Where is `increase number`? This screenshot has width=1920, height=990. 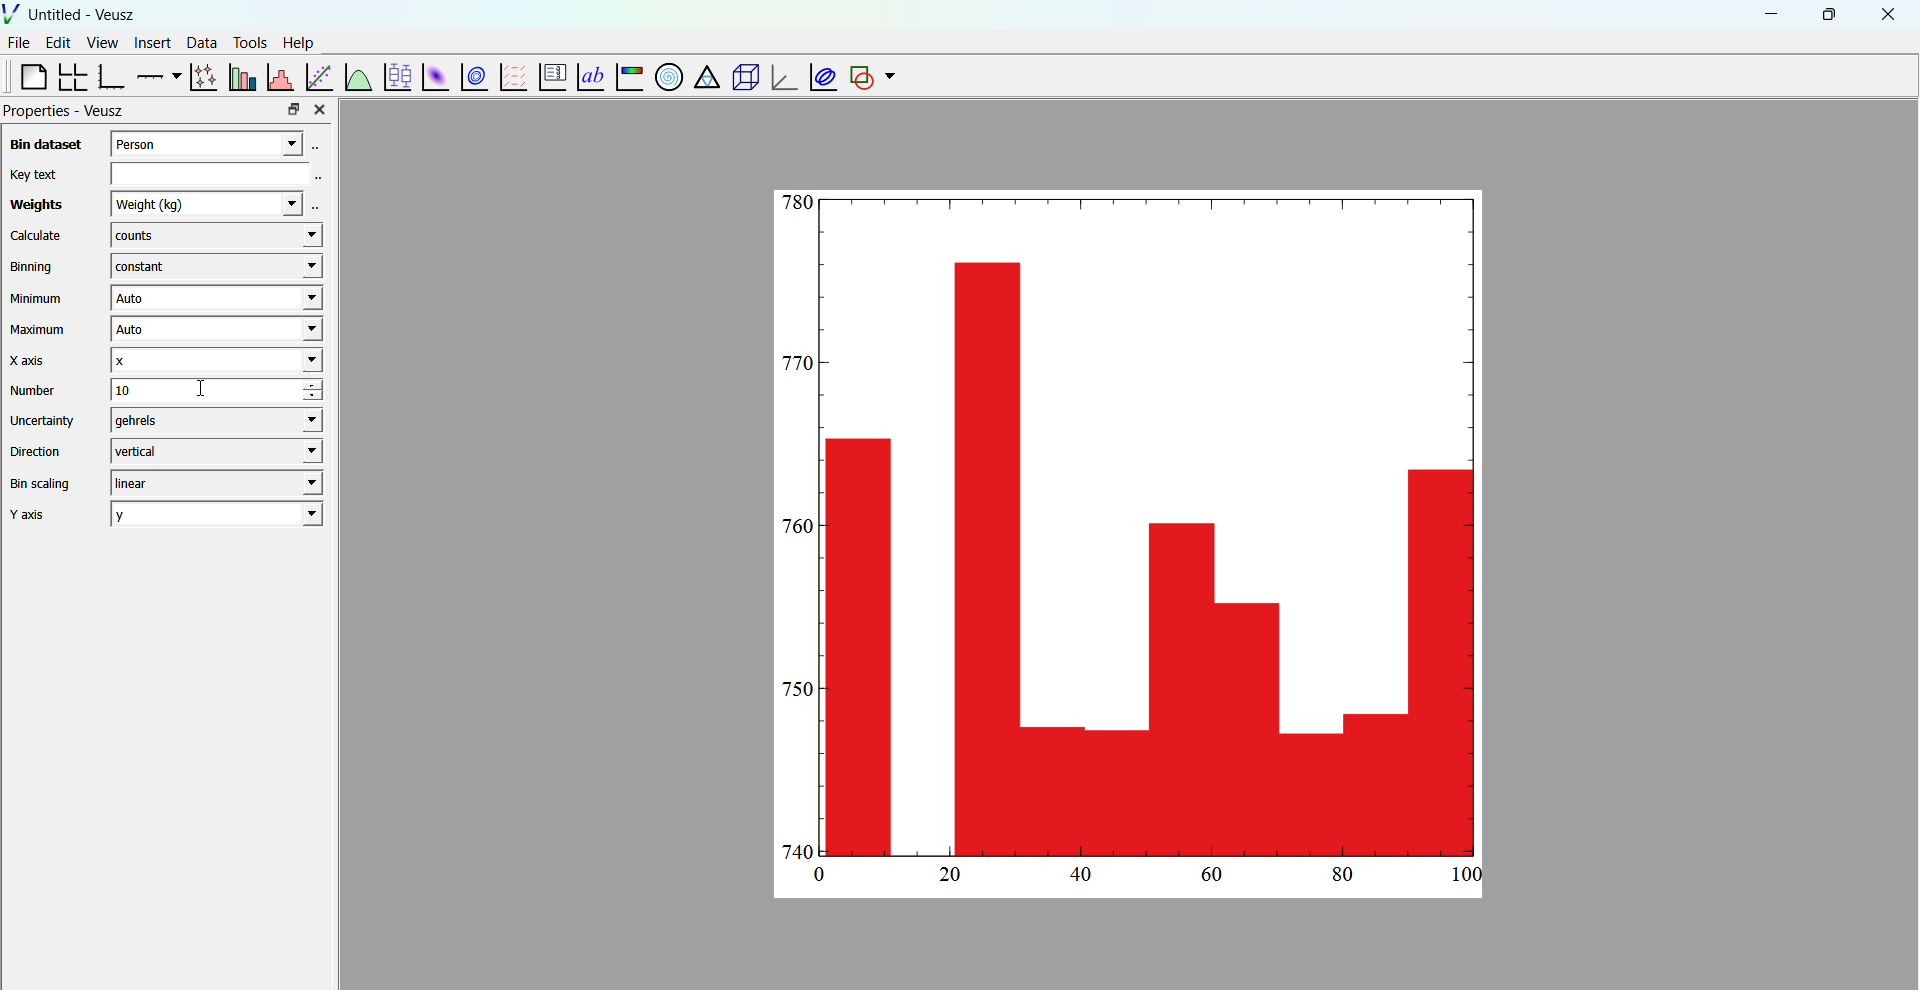
increase number is located at coordinates (327, 385).